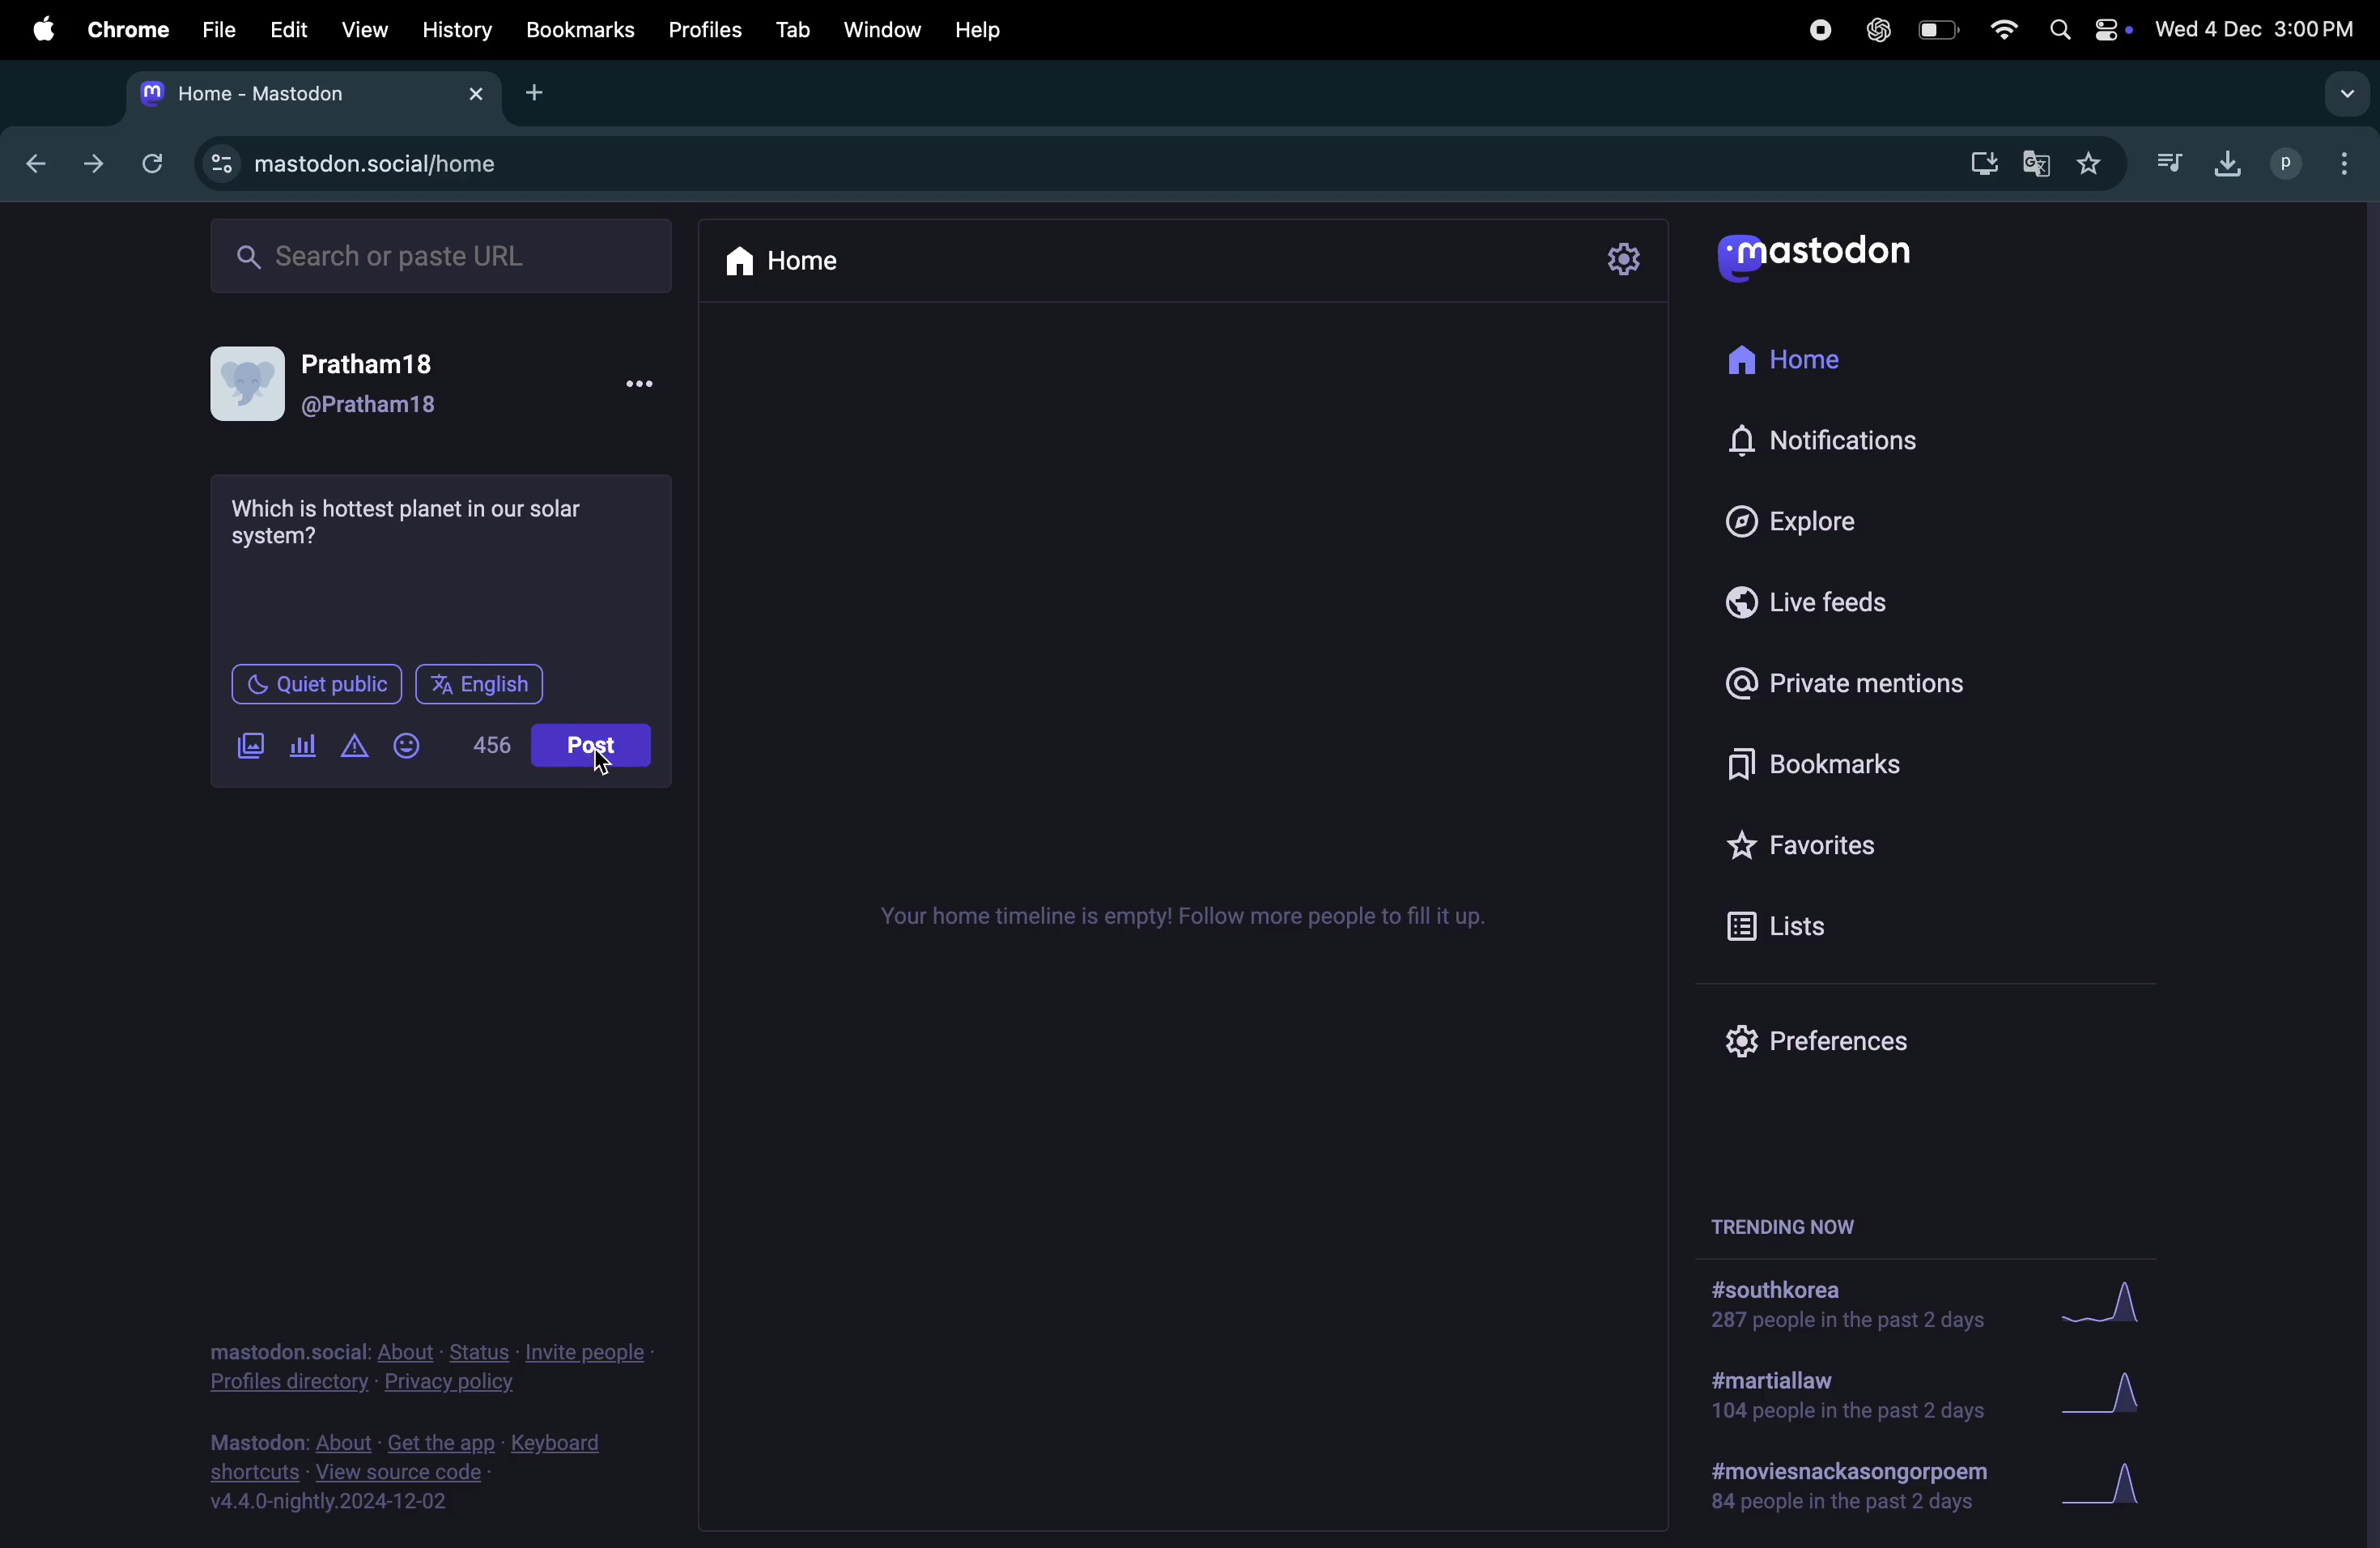 This screenshot has height=1548, width=2380. What do you see at coordinates (1857, 762) in the screenshot?
I see `Bookmark` at bounding box center [1857, 762].